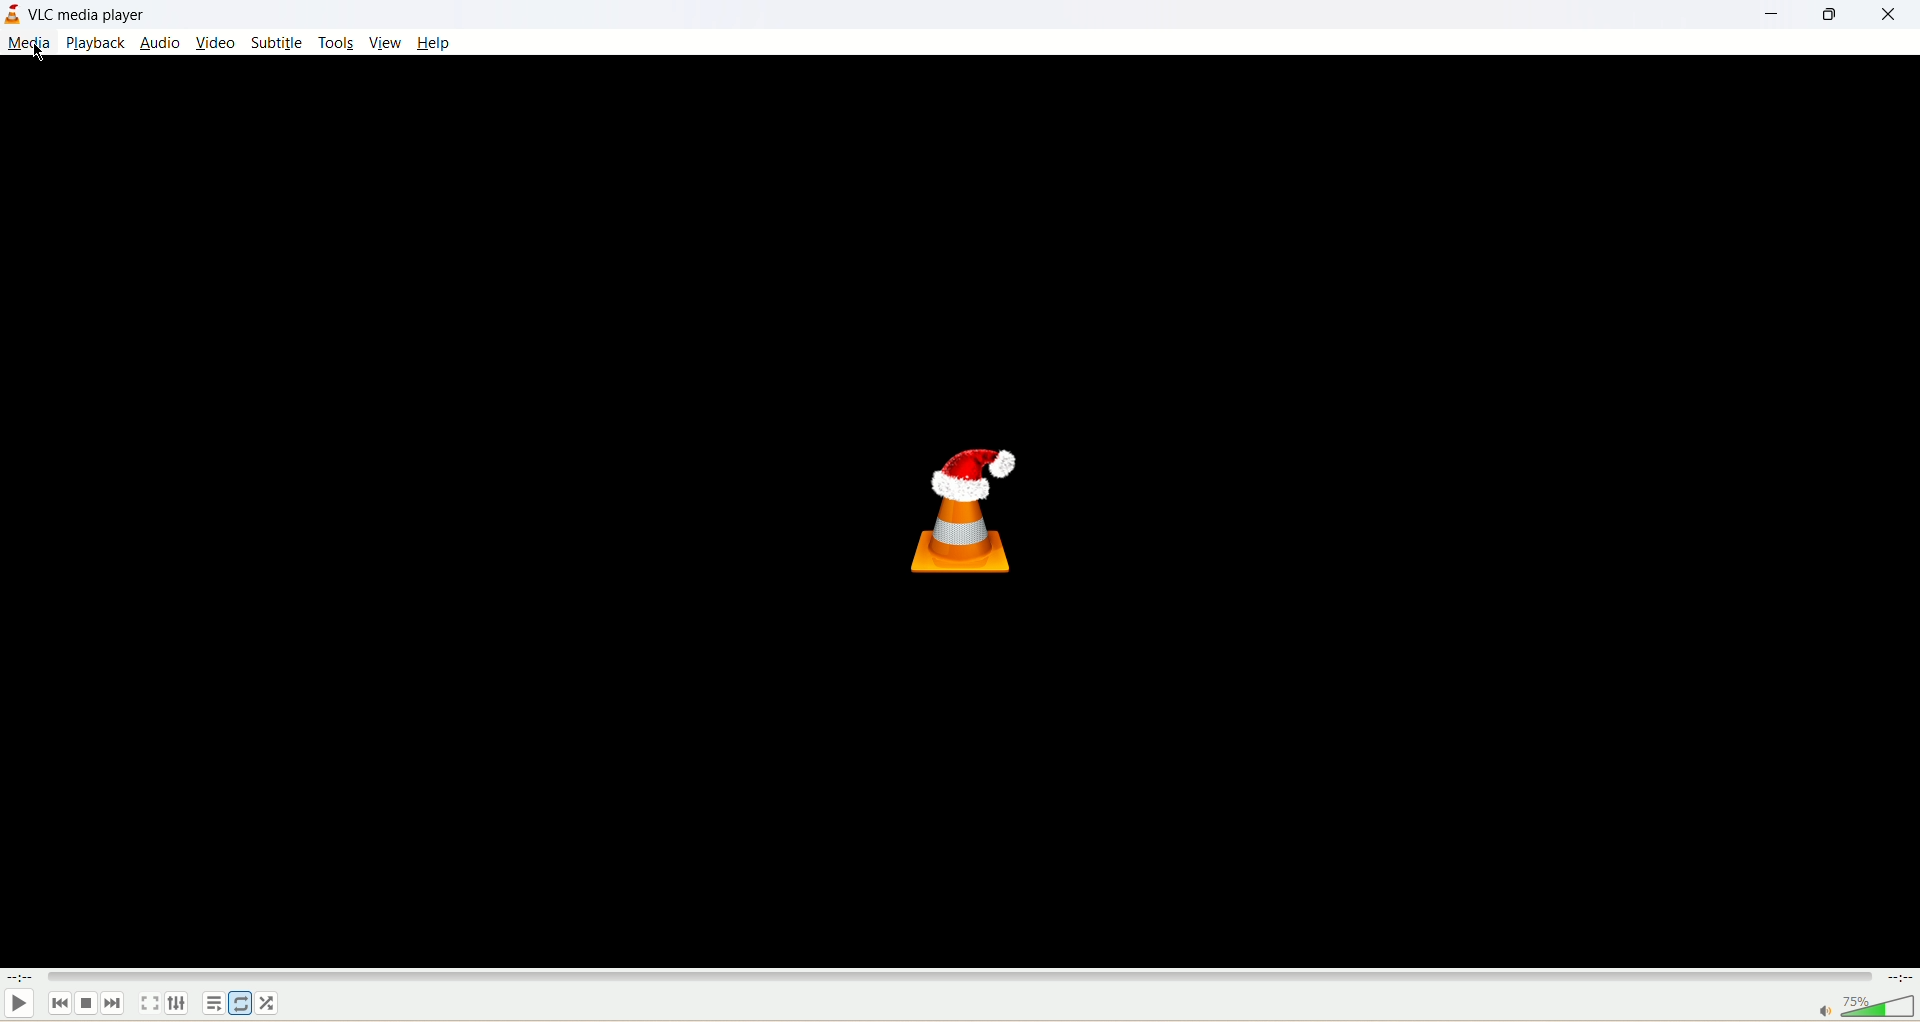 This screenshot has height=1022, width=1920. Describe the element at coordinates (84, 1005) in the screenshot. I see `stop` at that location.